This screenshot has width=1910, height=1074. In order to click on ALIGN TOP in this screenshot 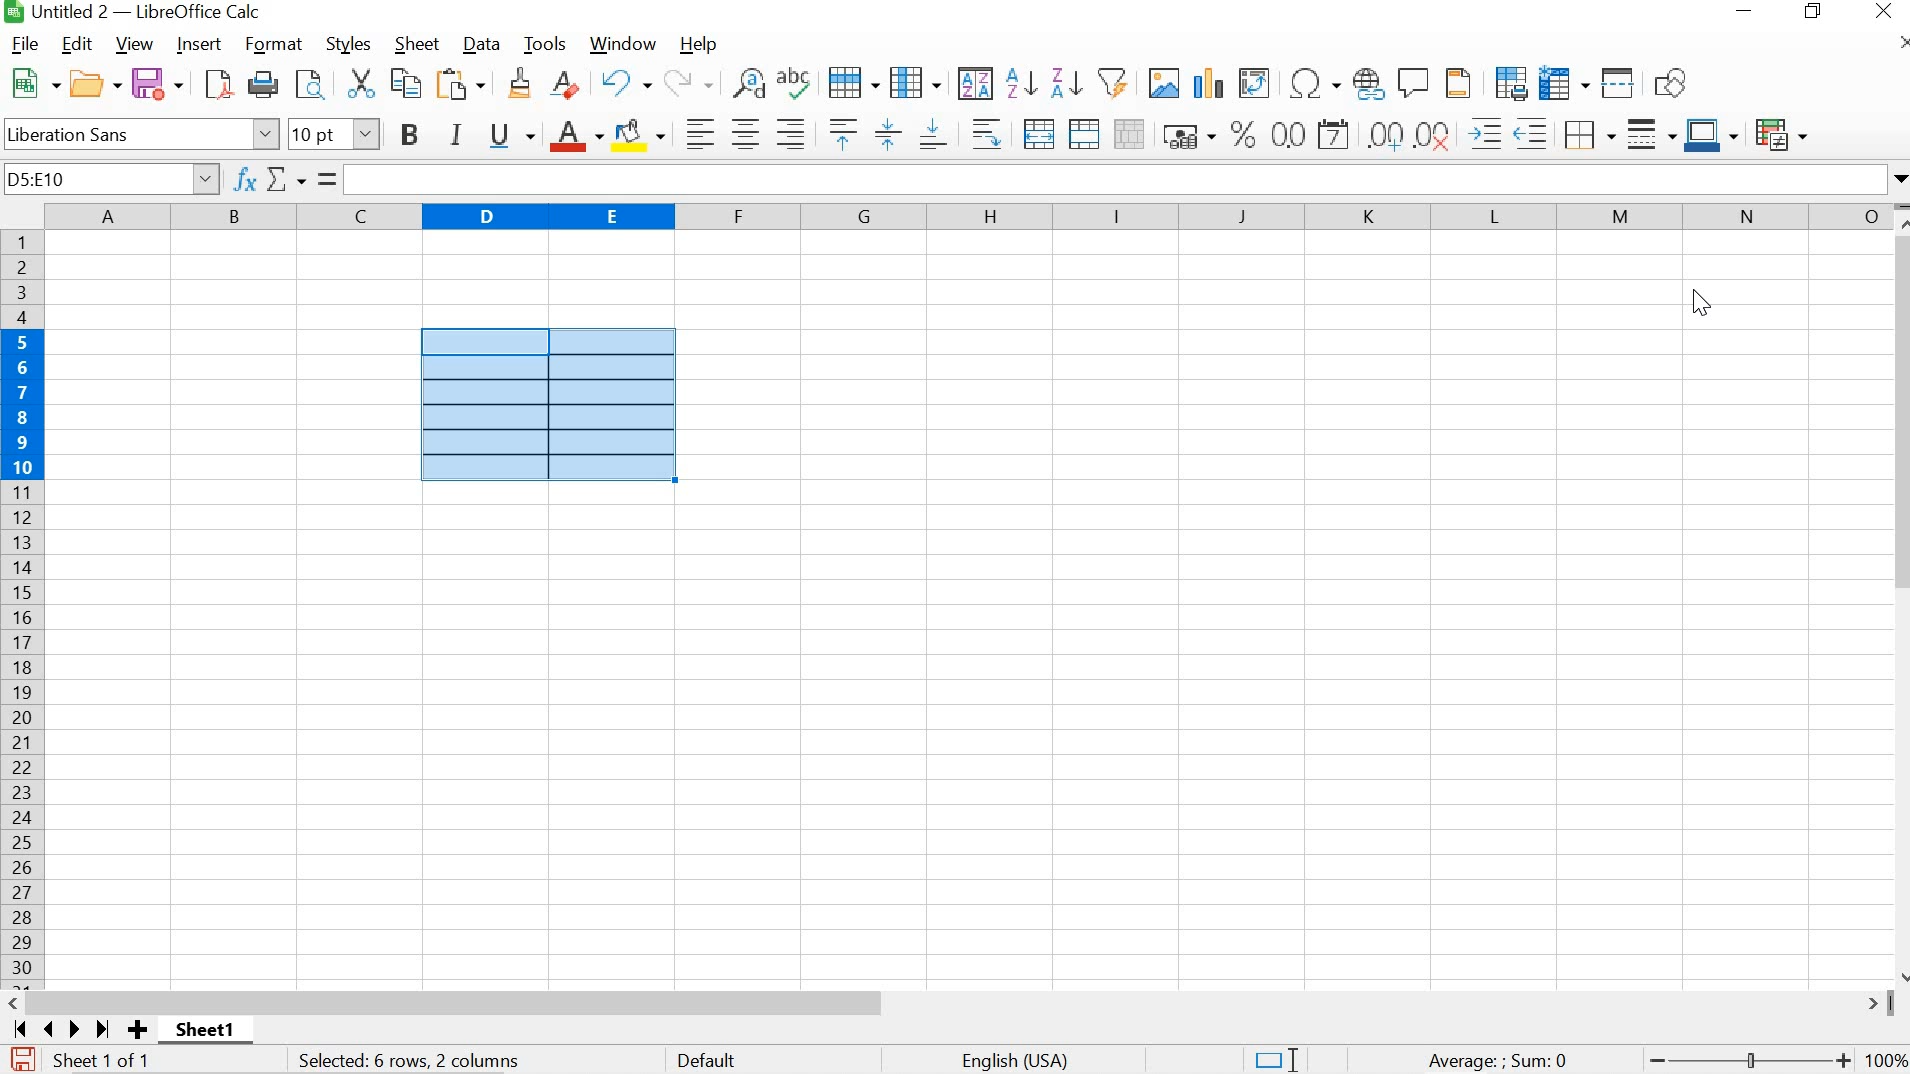, I will do `click(844, 133)`.